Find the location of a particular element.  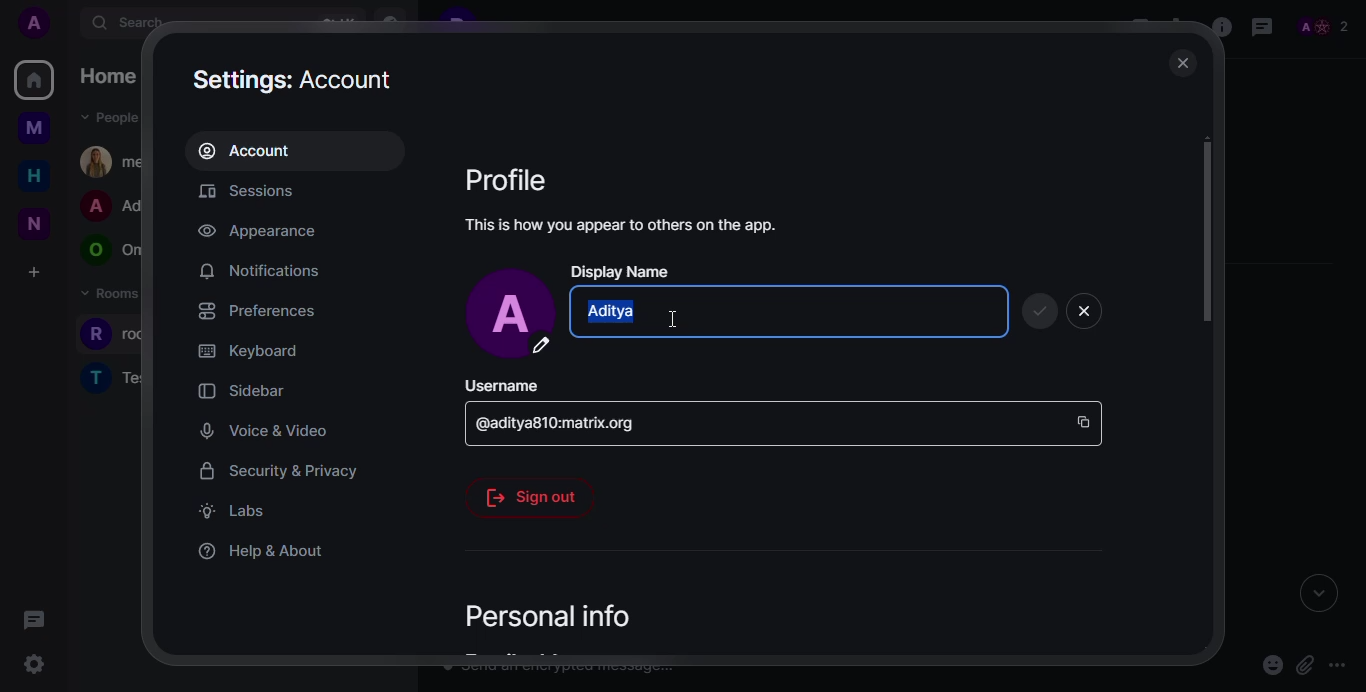

preferences is located at coordinates (254, 309).